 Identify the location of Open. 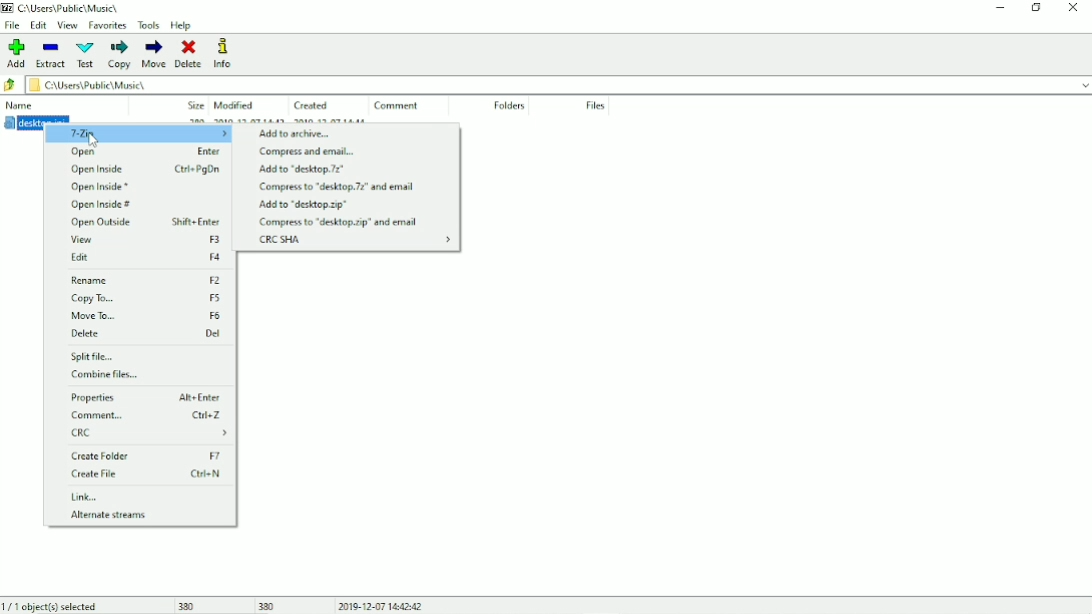
(147, 153).